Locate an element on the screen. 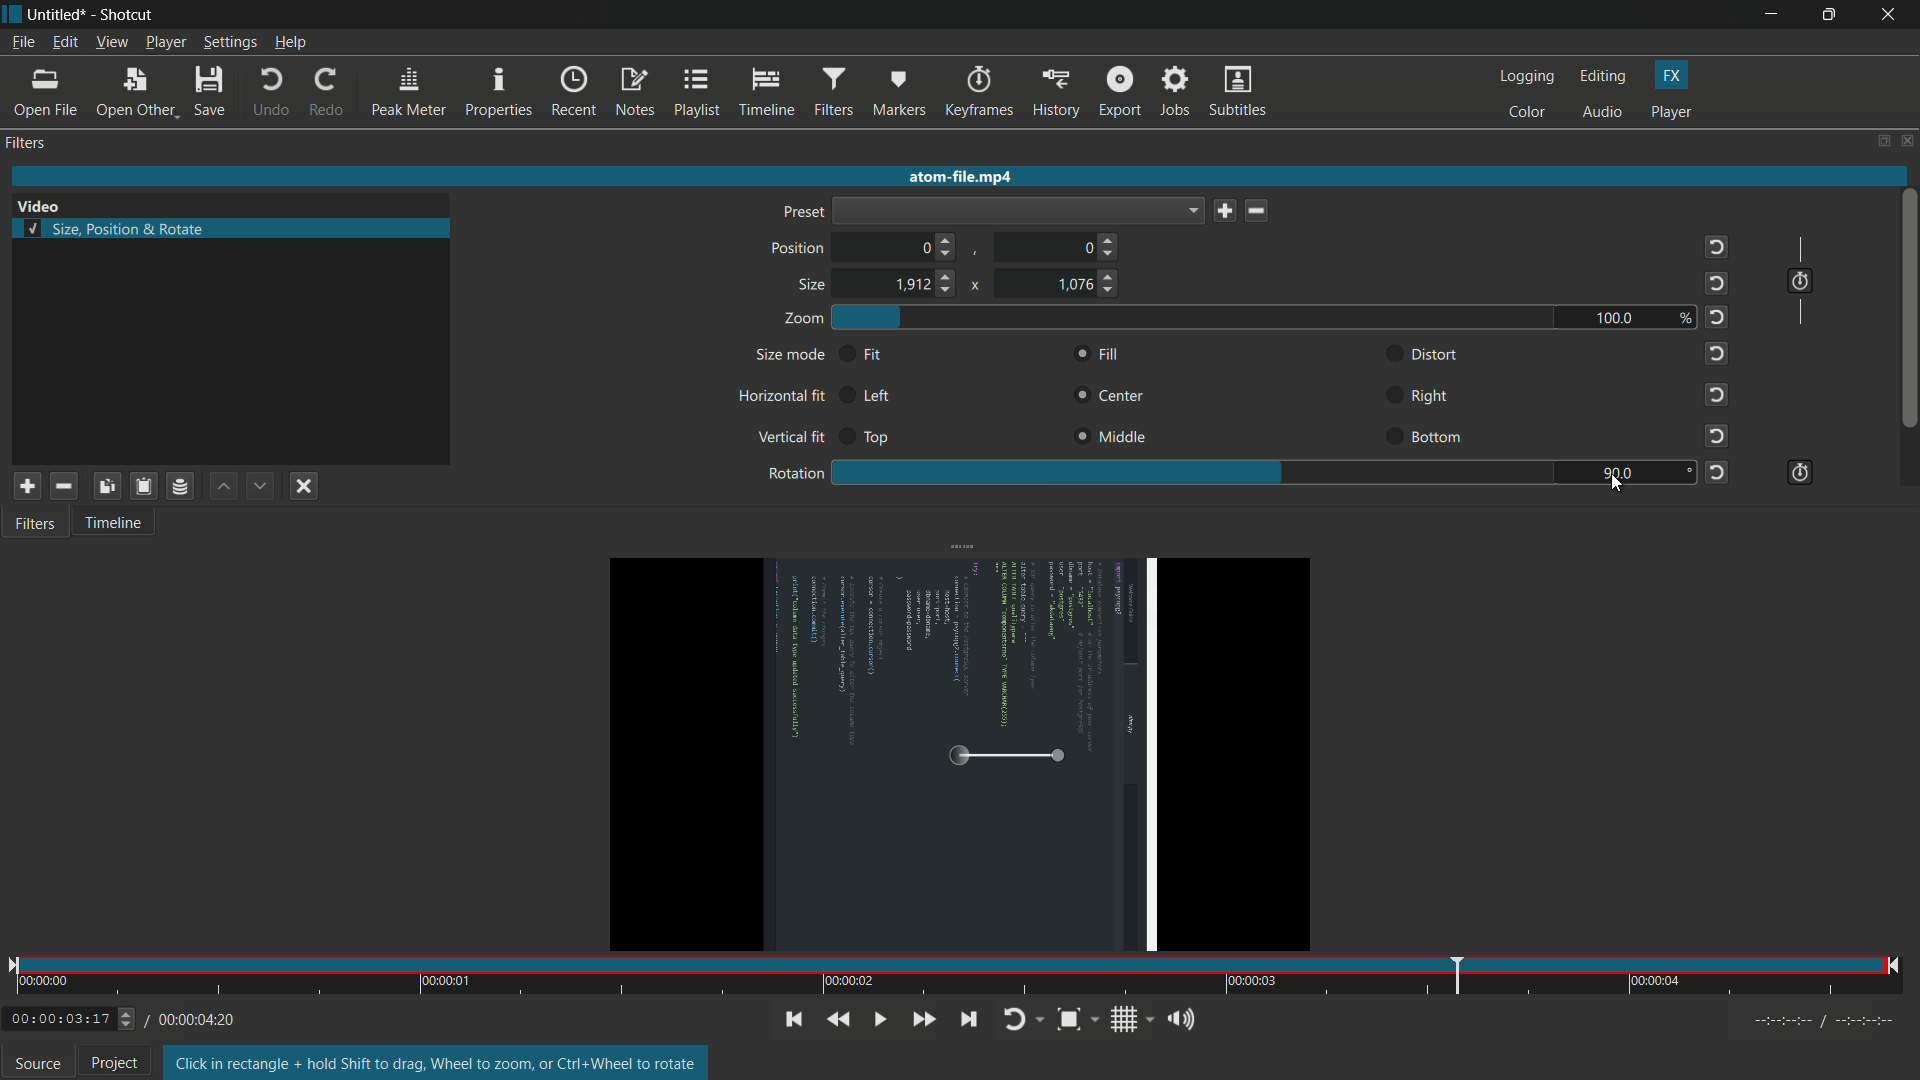 Image resolution: width=1920 pixels, height=1080 pixels. undo is located at coordinates (266, 94).